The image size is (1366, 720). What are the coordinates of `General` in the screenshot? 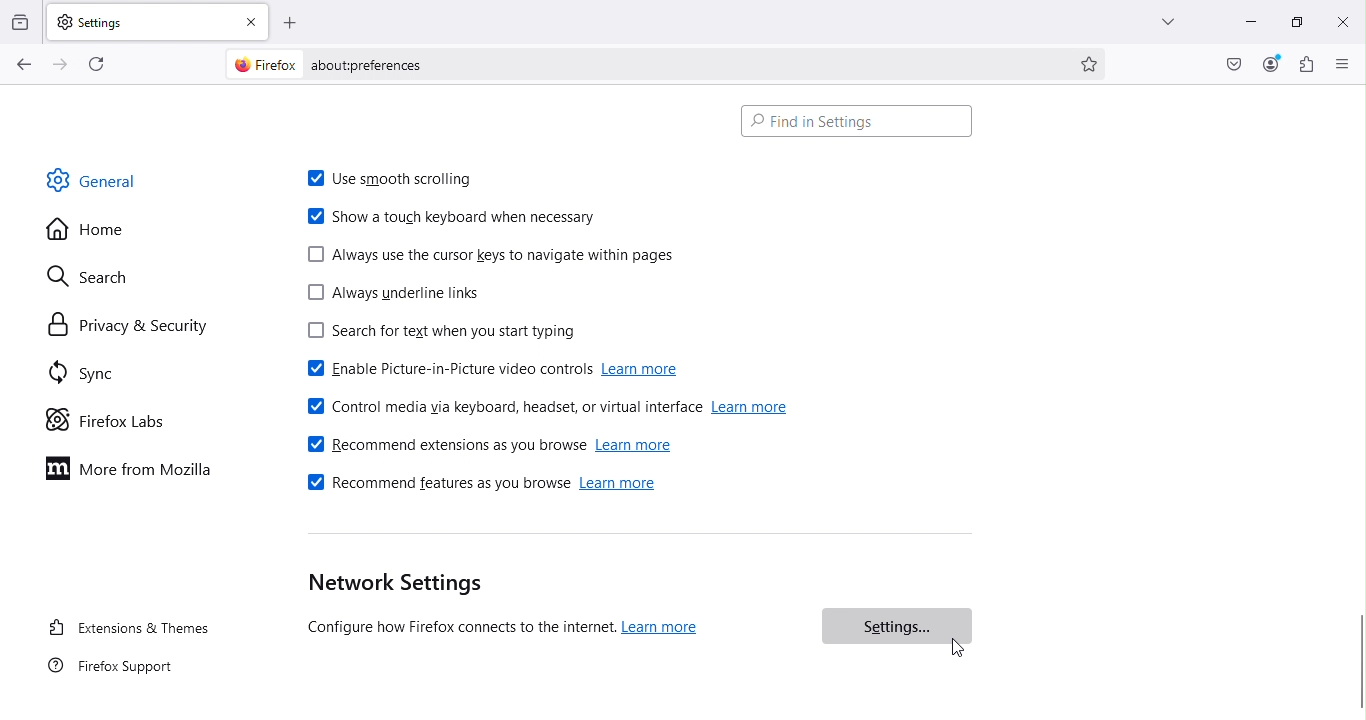 It's located at (114, 186).